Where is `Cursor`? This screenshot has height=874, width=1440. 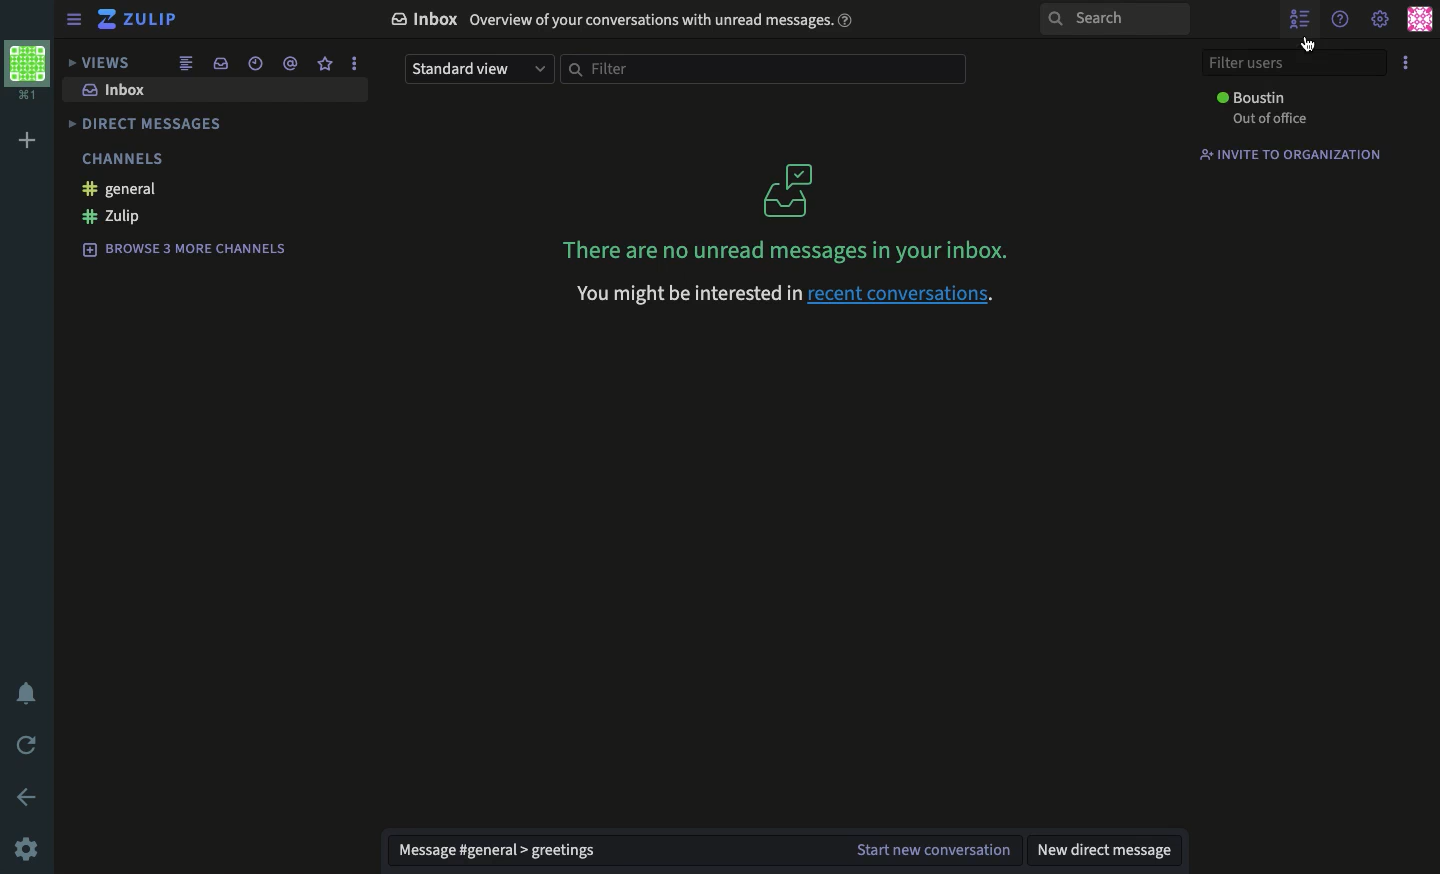
Cursor is located at coordinates (1313, 48).